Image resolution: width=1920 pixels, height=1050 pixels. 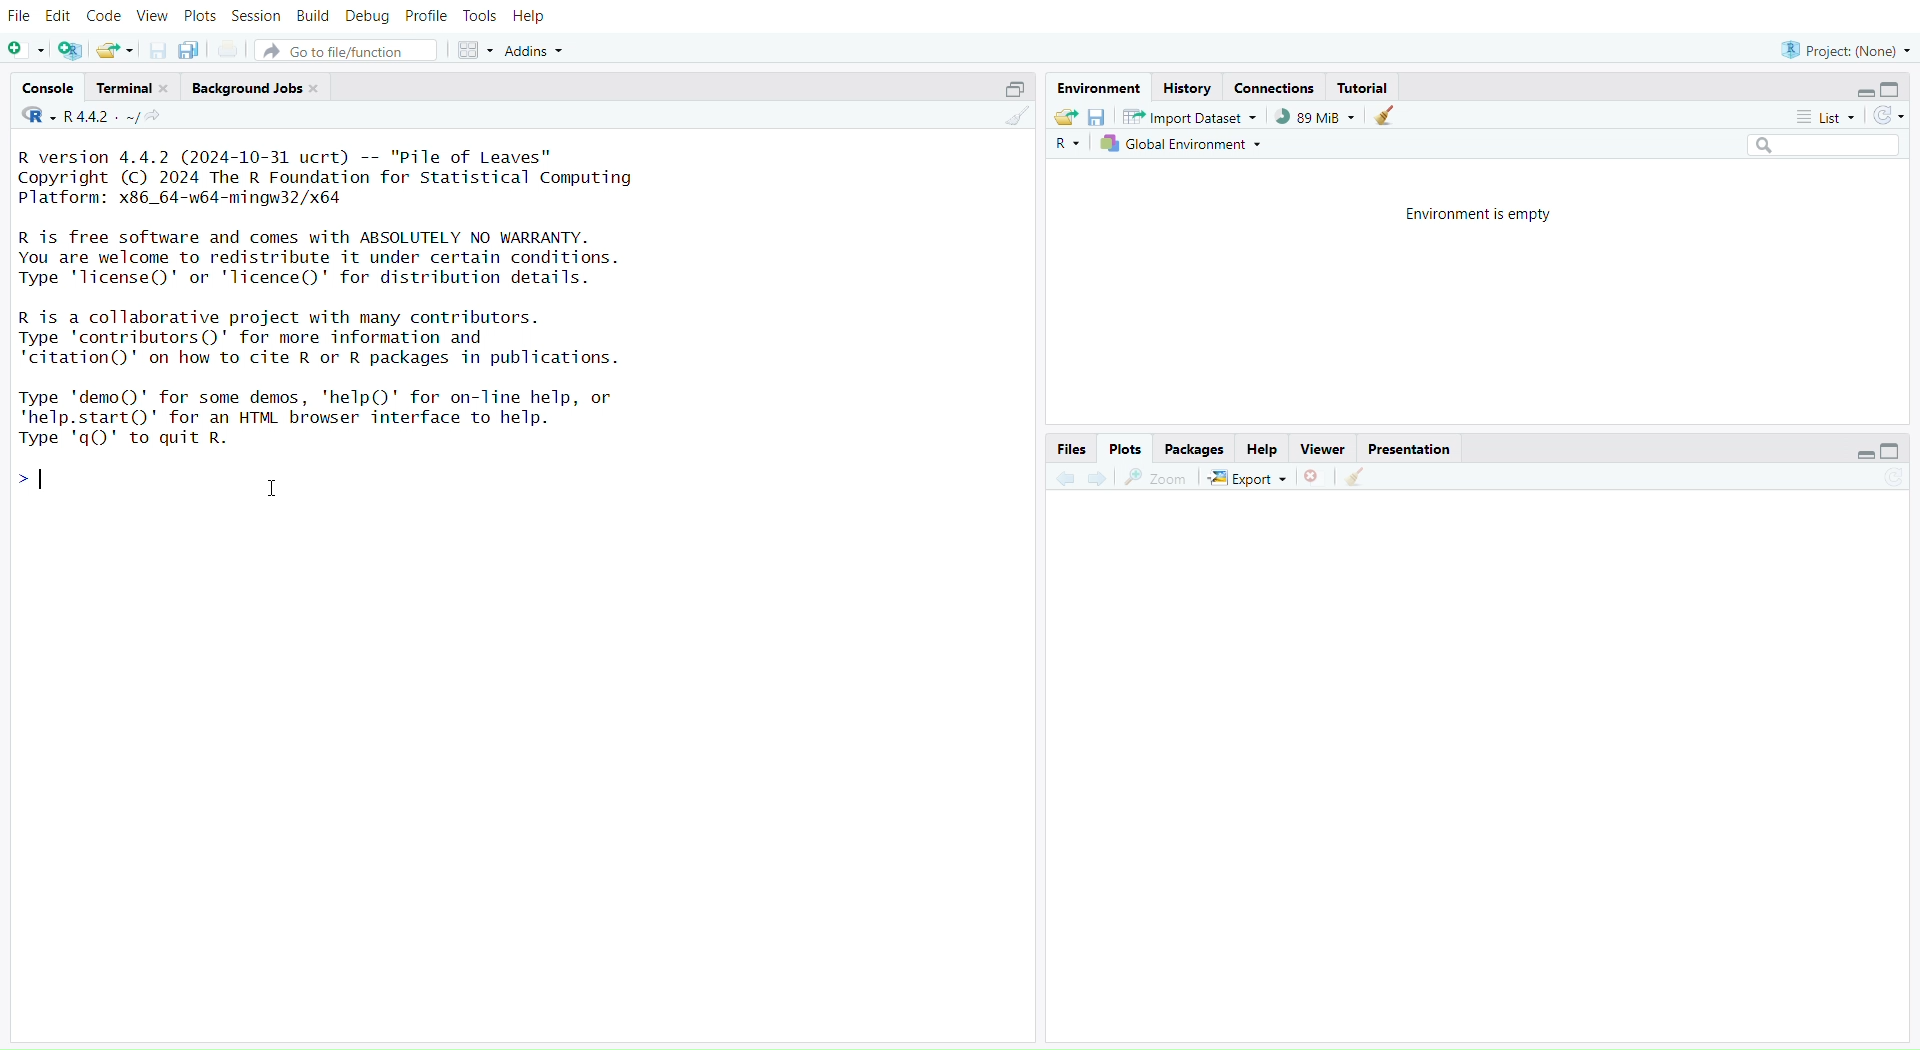 I want to click on Refresh the list of objects in the environment, so click(x=1890, y=115).